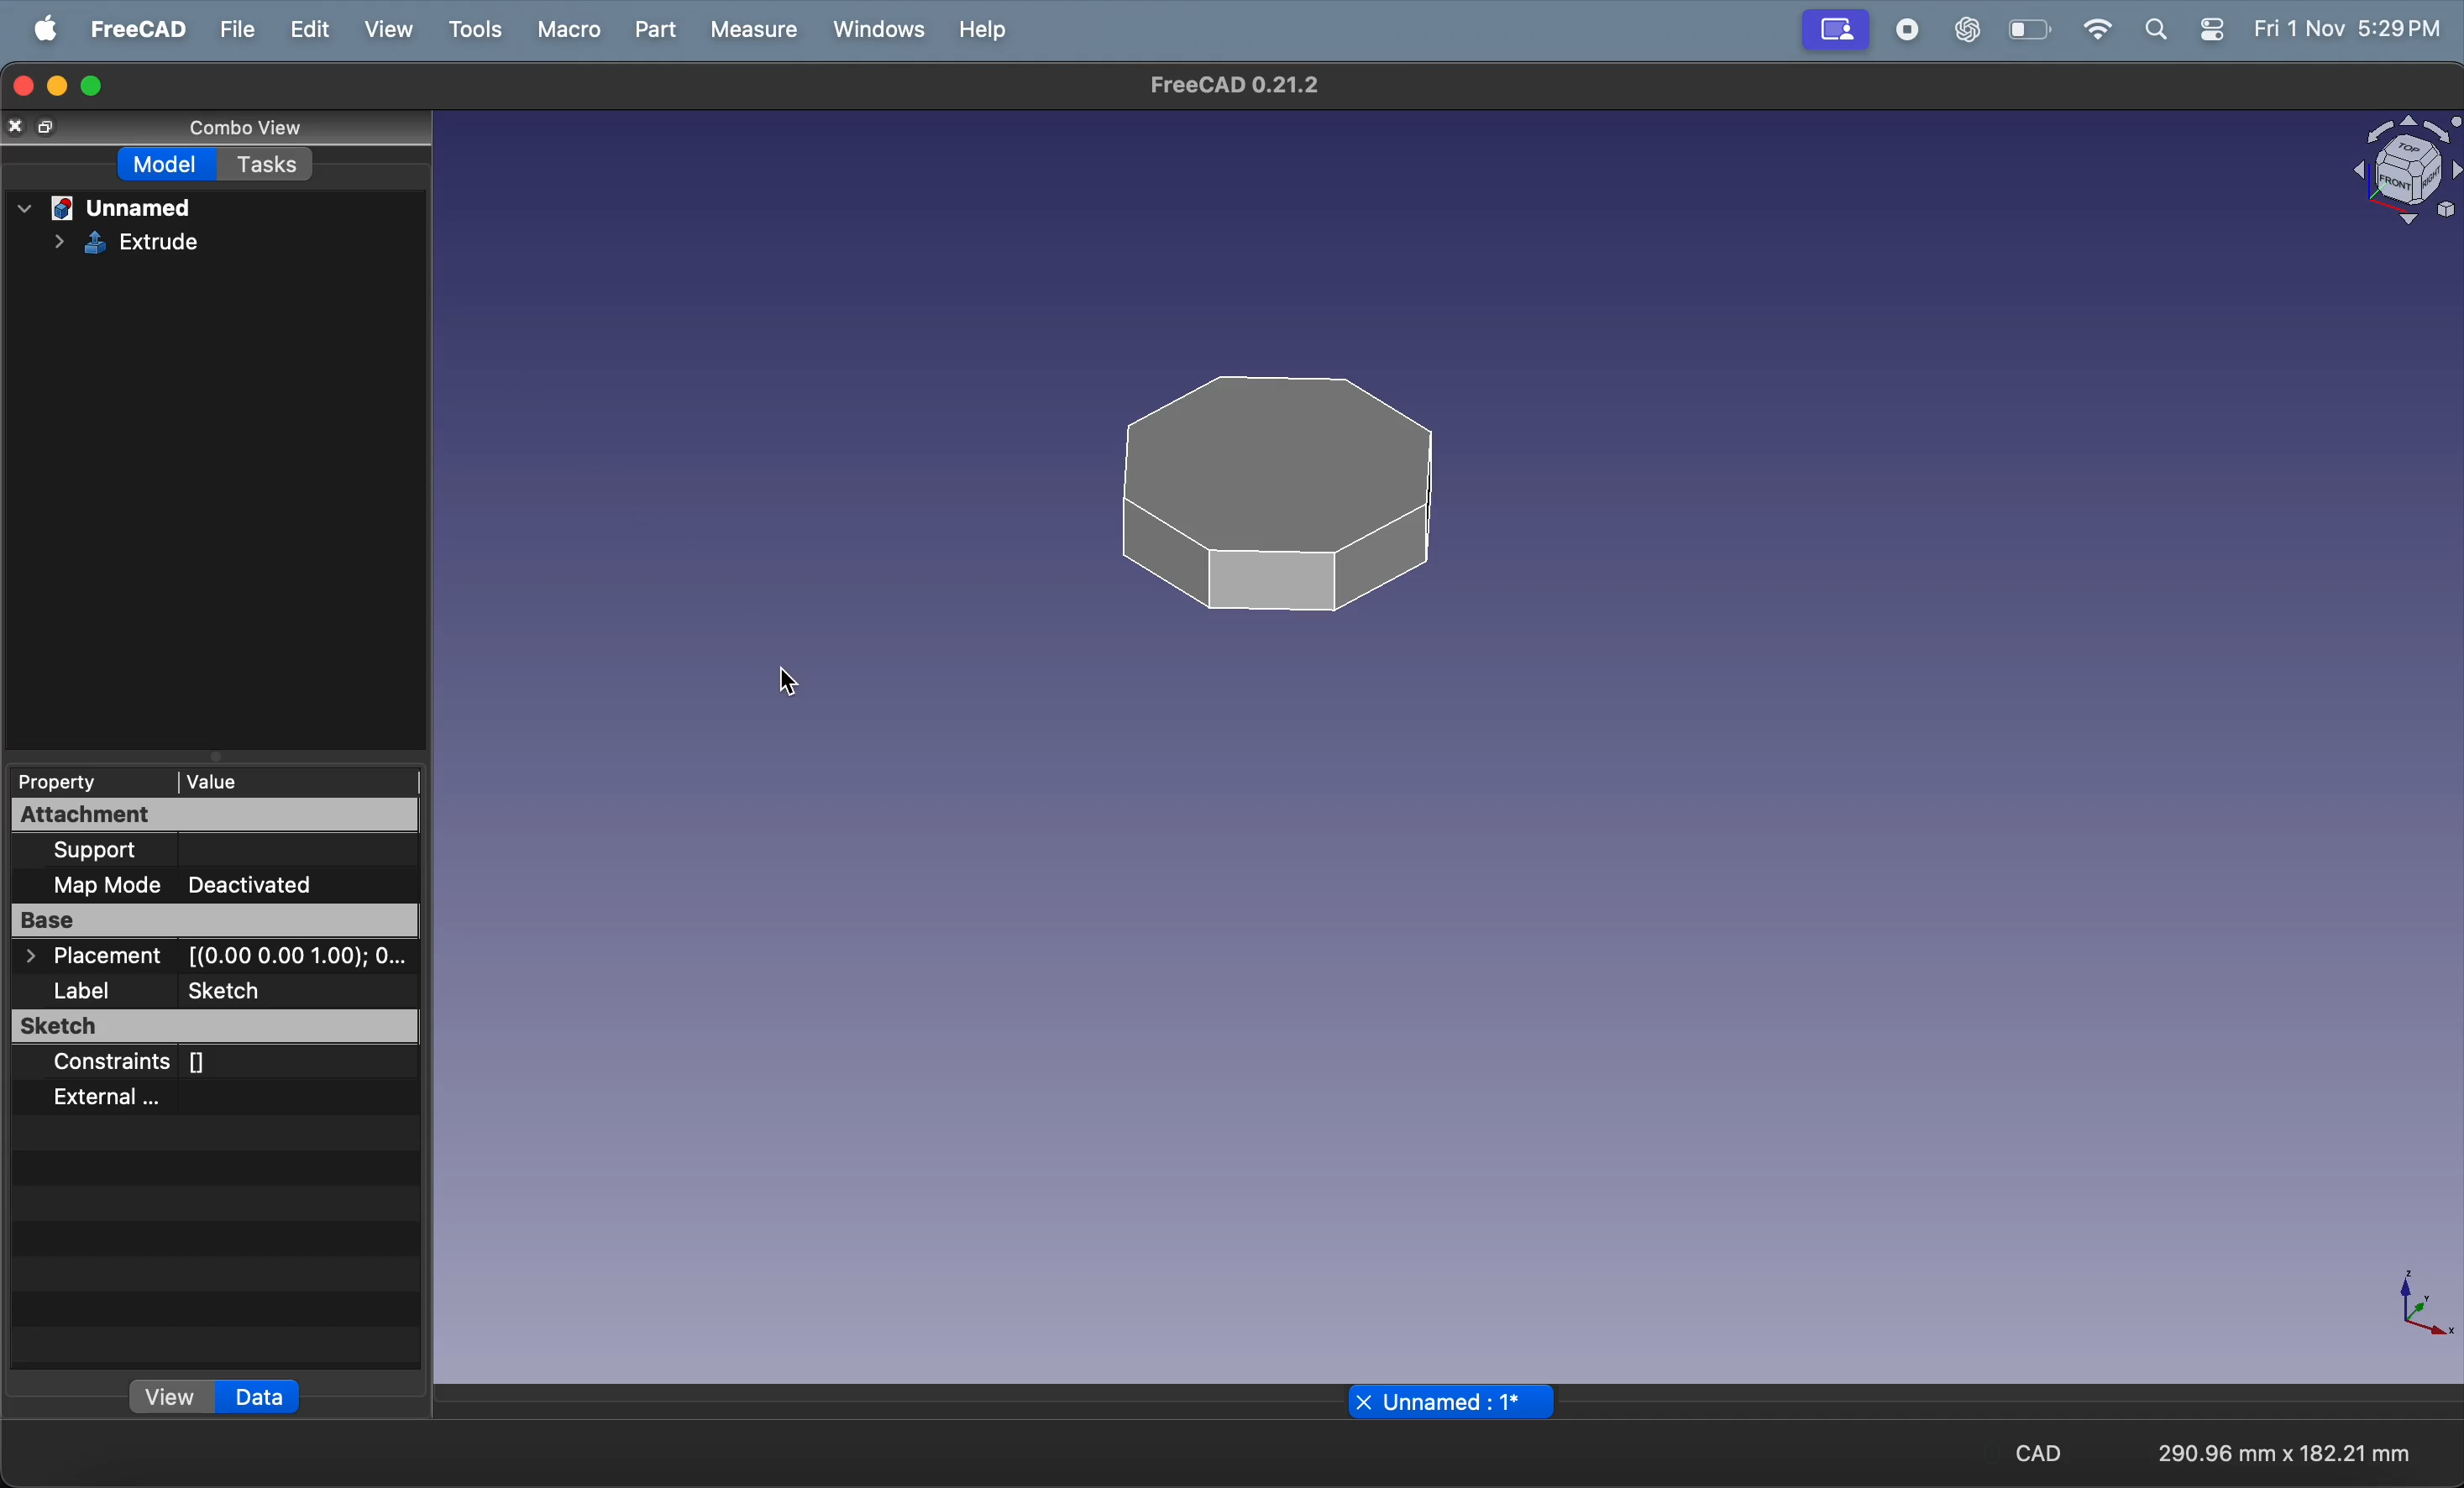  Describe the element at coordinates (37, 31) in the screenshot. I see `apple menu` at that location.